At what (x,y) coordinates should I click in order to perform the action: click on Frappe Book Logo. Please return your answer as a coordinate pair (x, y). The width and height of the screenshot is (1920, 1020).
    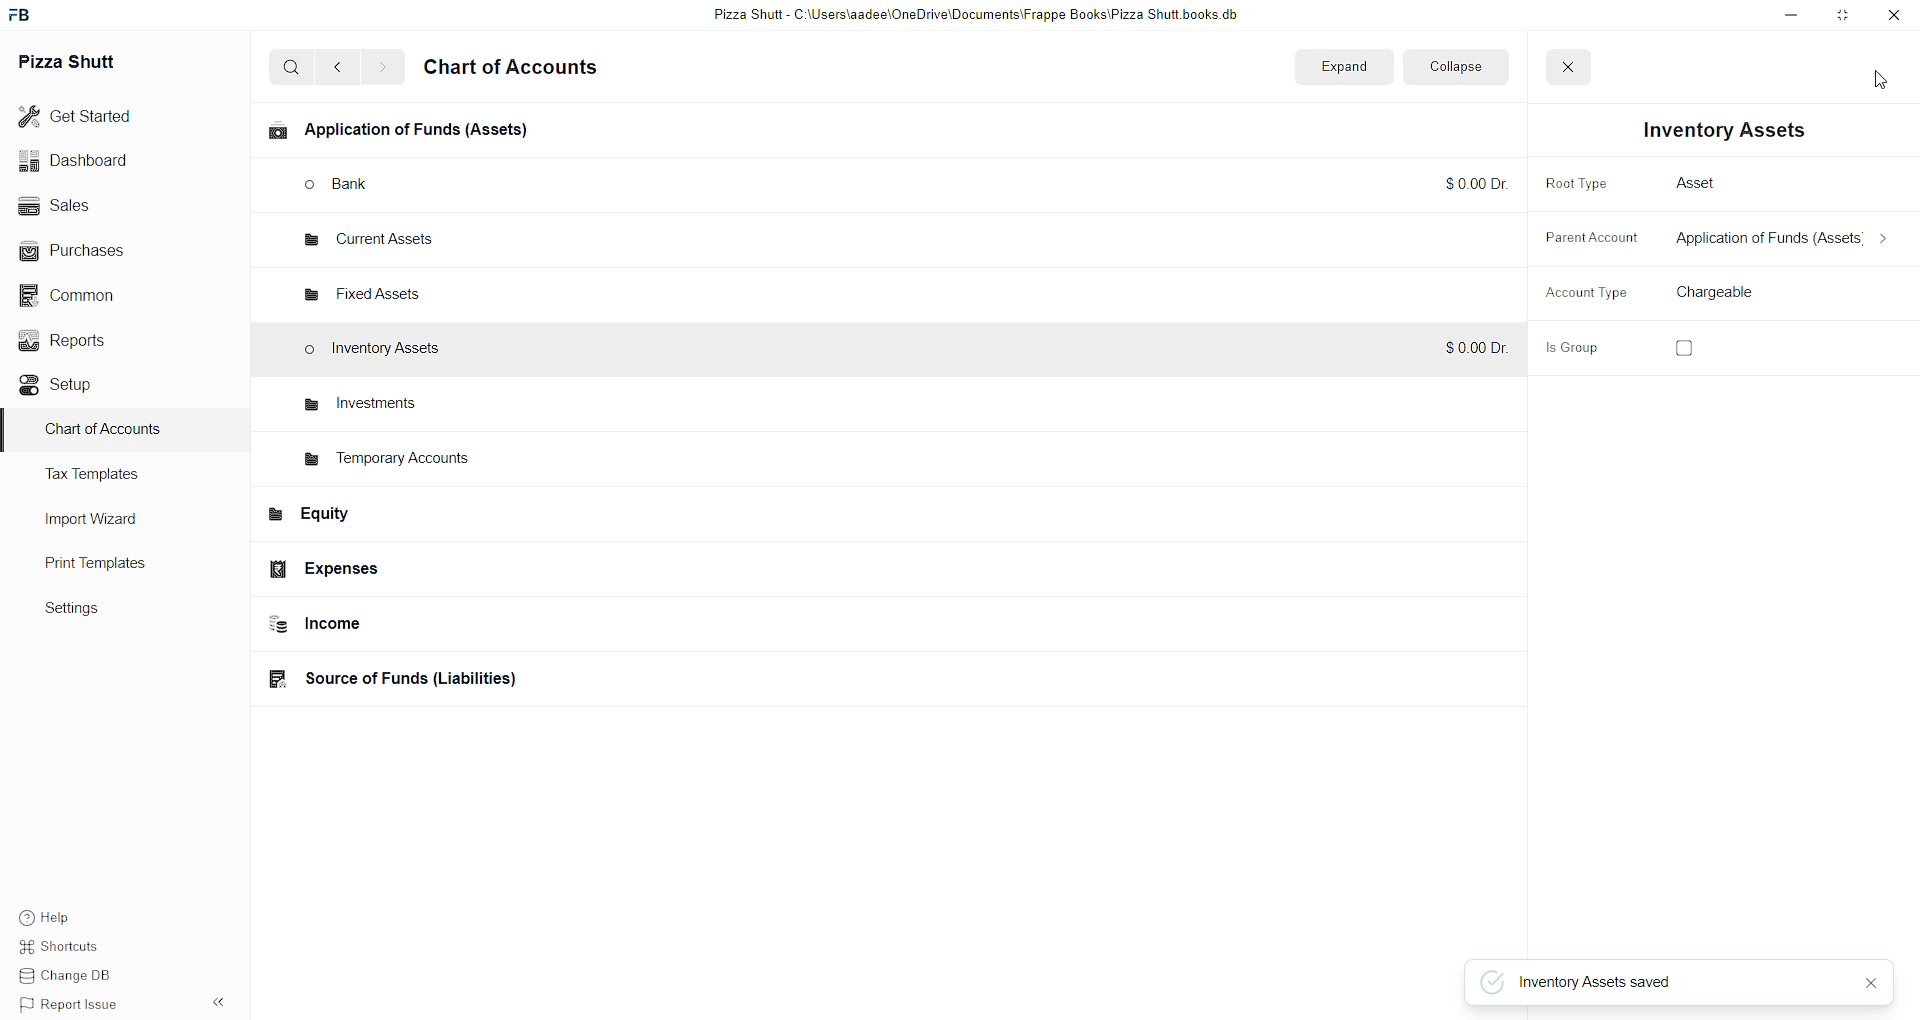
    Looking at the image, I should click on (29, 15).